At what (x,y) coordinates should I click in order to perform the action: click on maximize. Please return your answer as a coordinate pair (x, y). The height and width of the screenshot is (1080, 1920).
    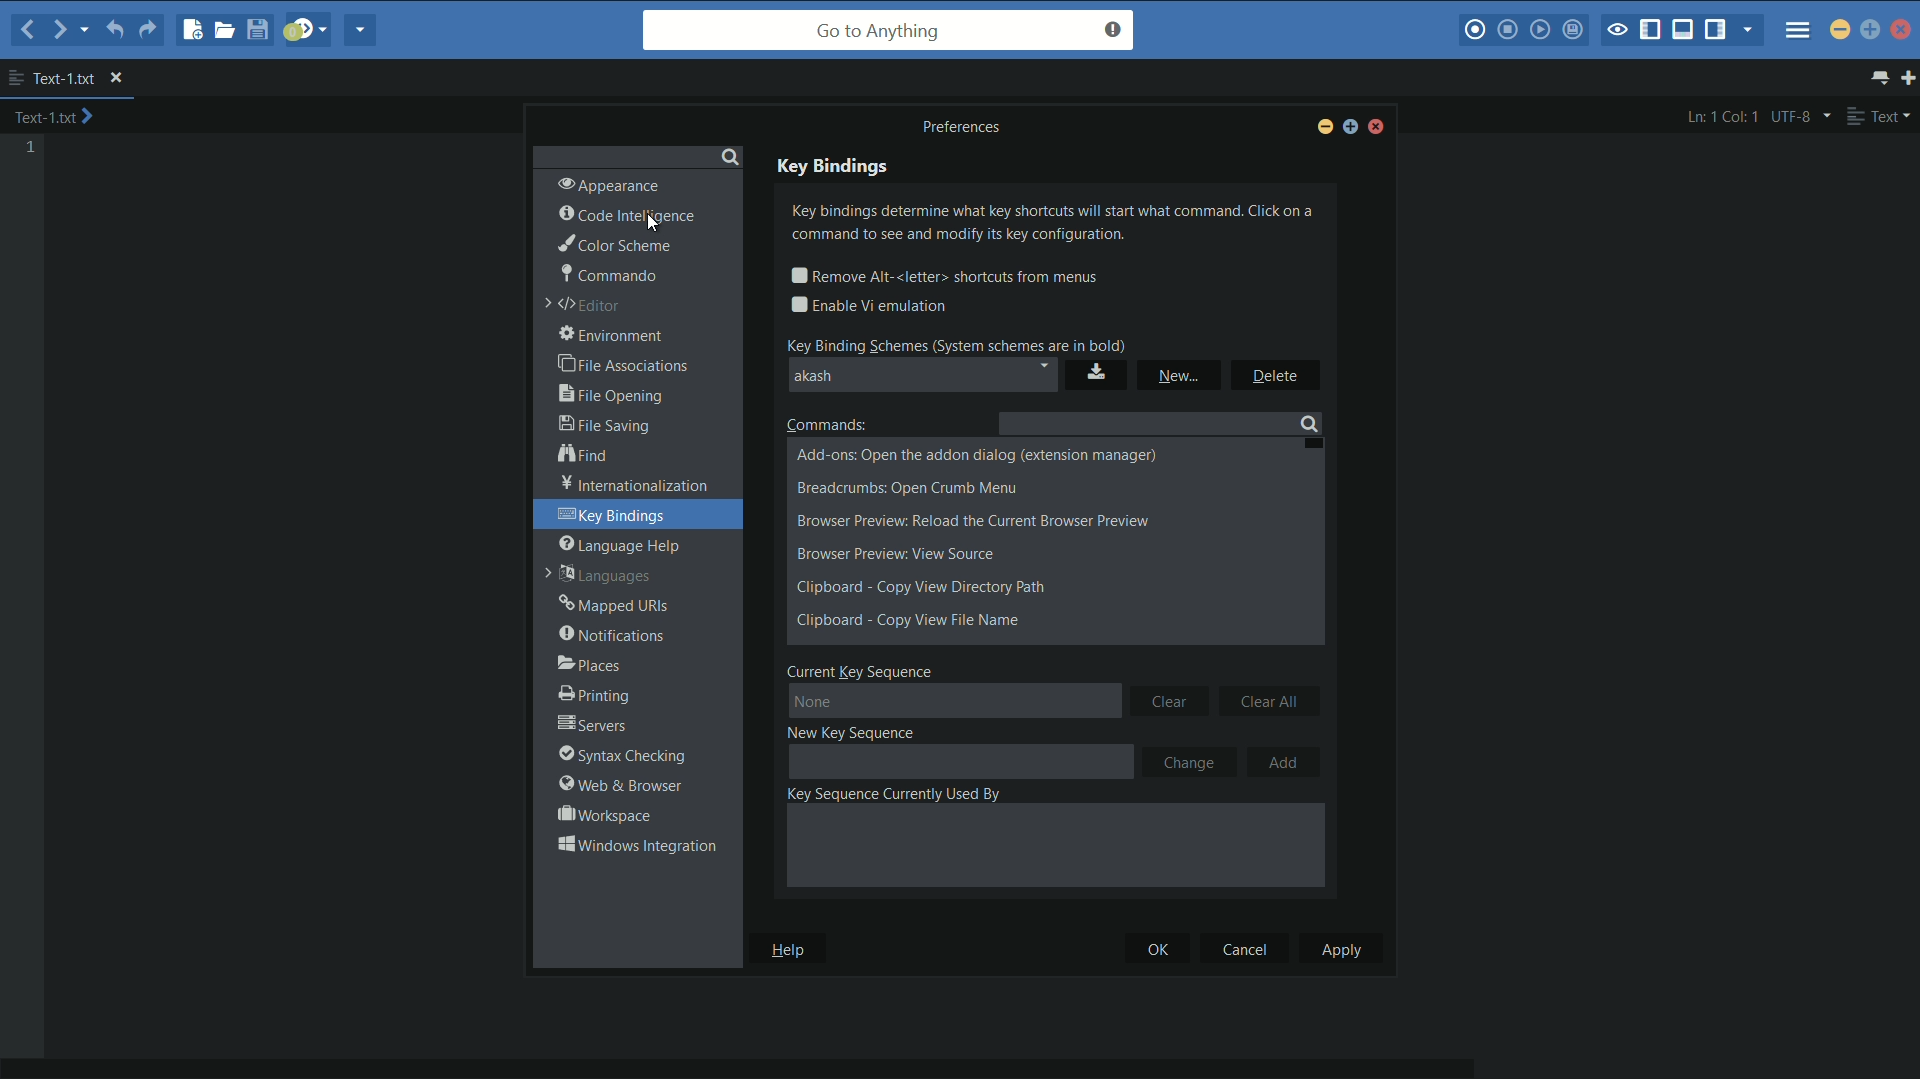
    Looking at the image, I should click on (1349, 130).